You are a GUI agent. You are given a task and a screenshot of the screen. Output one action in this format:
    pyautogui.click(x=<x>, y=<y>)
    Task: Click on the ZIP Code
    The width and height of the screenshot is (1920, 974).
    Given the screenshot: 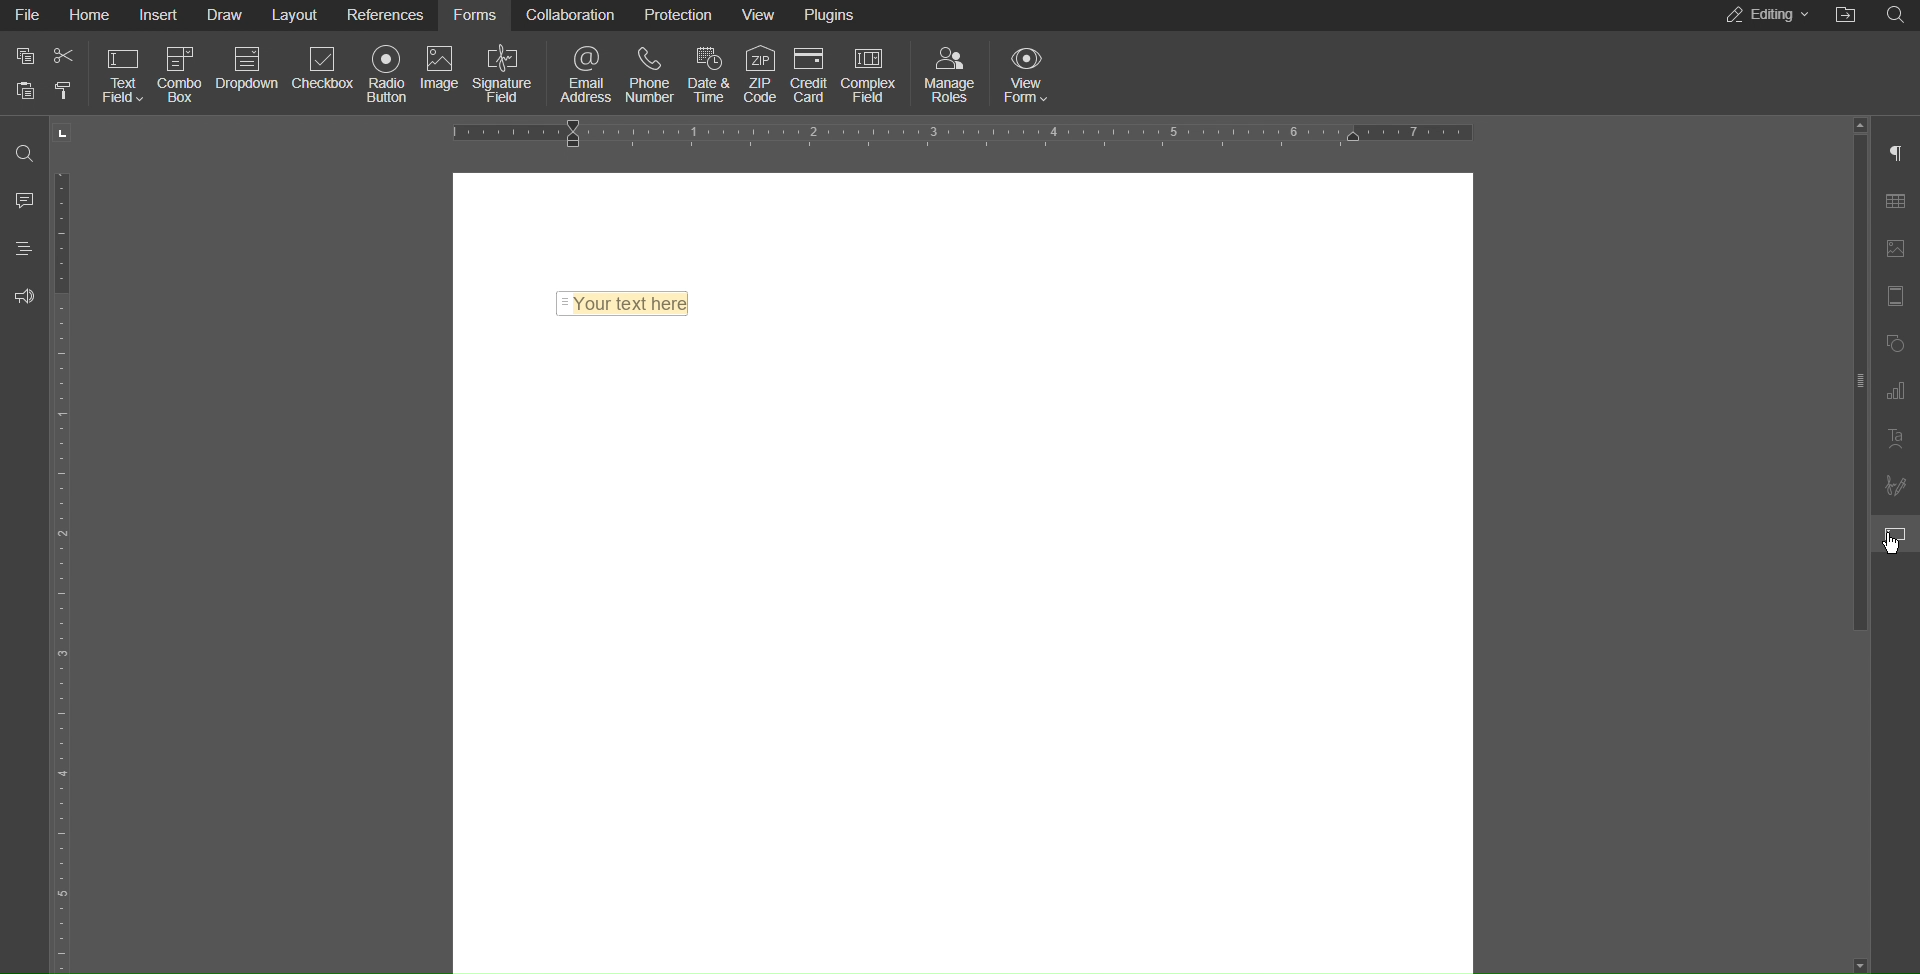 What is the action you would take?
    pyautogui.click(x=762, y=74)
    